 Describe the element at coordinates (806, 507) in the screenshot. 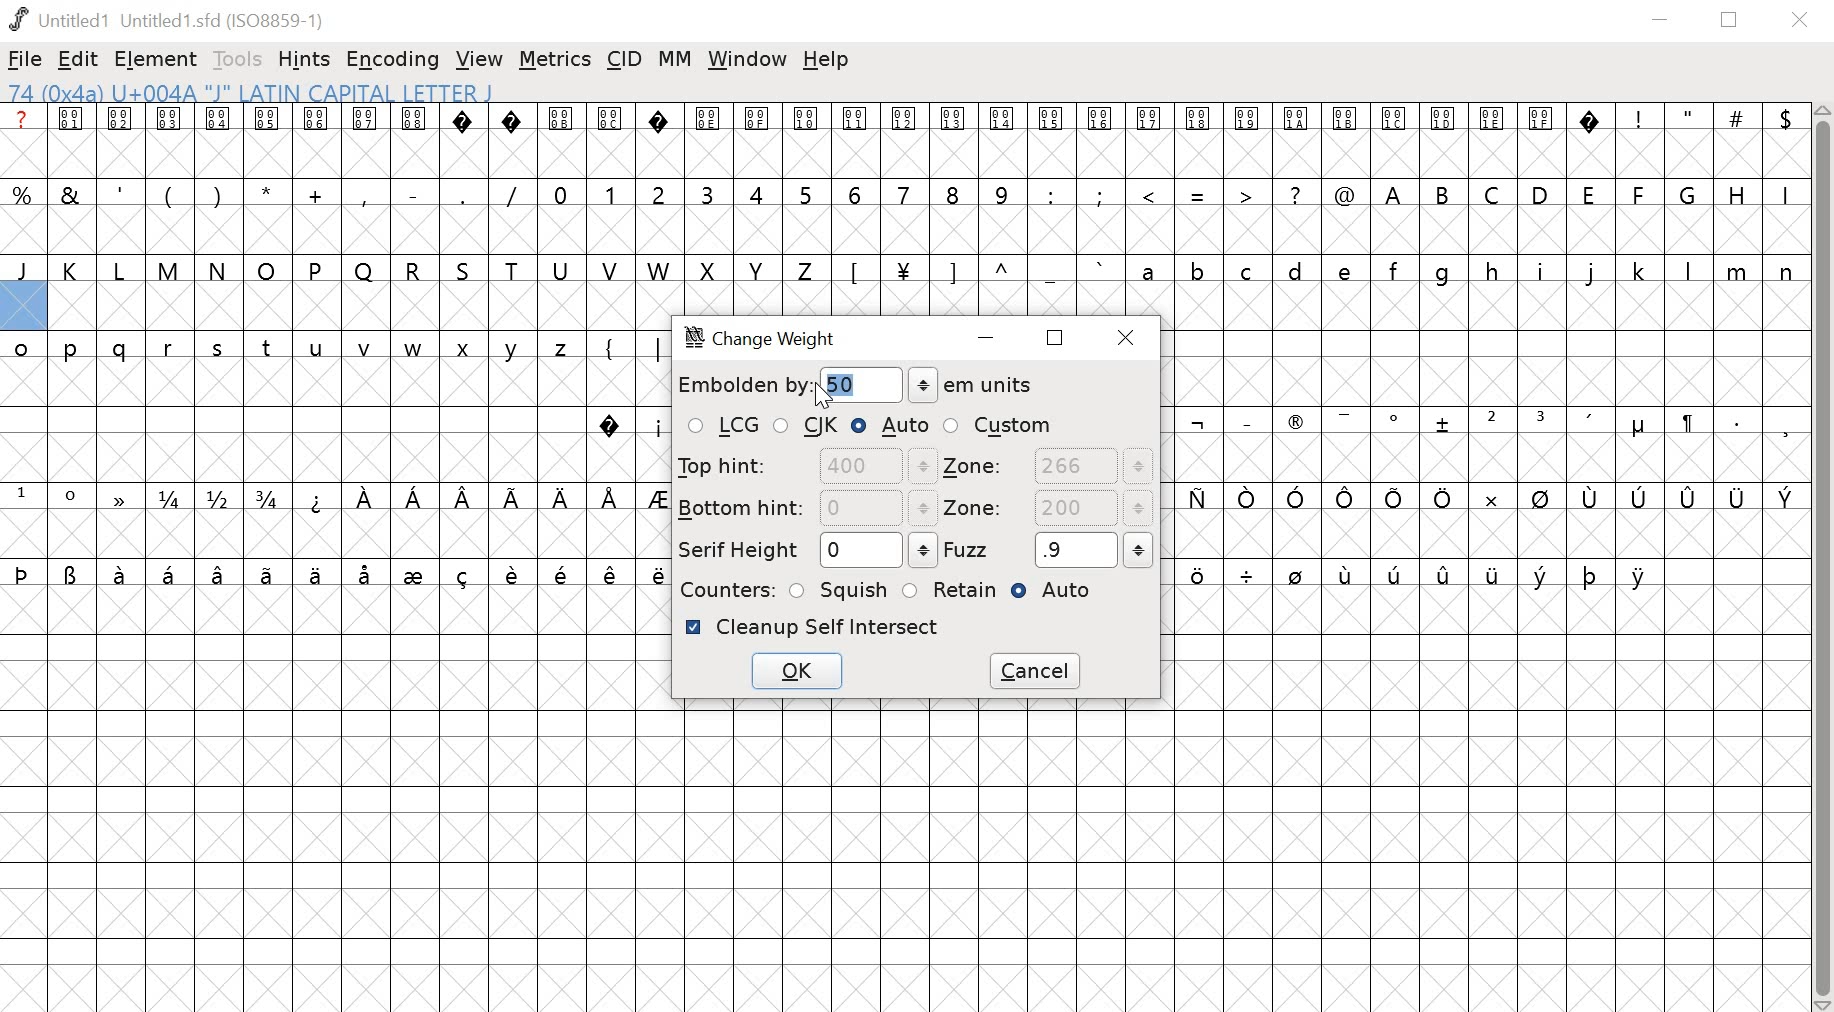

I see `BOTTOM HINT` at that location.